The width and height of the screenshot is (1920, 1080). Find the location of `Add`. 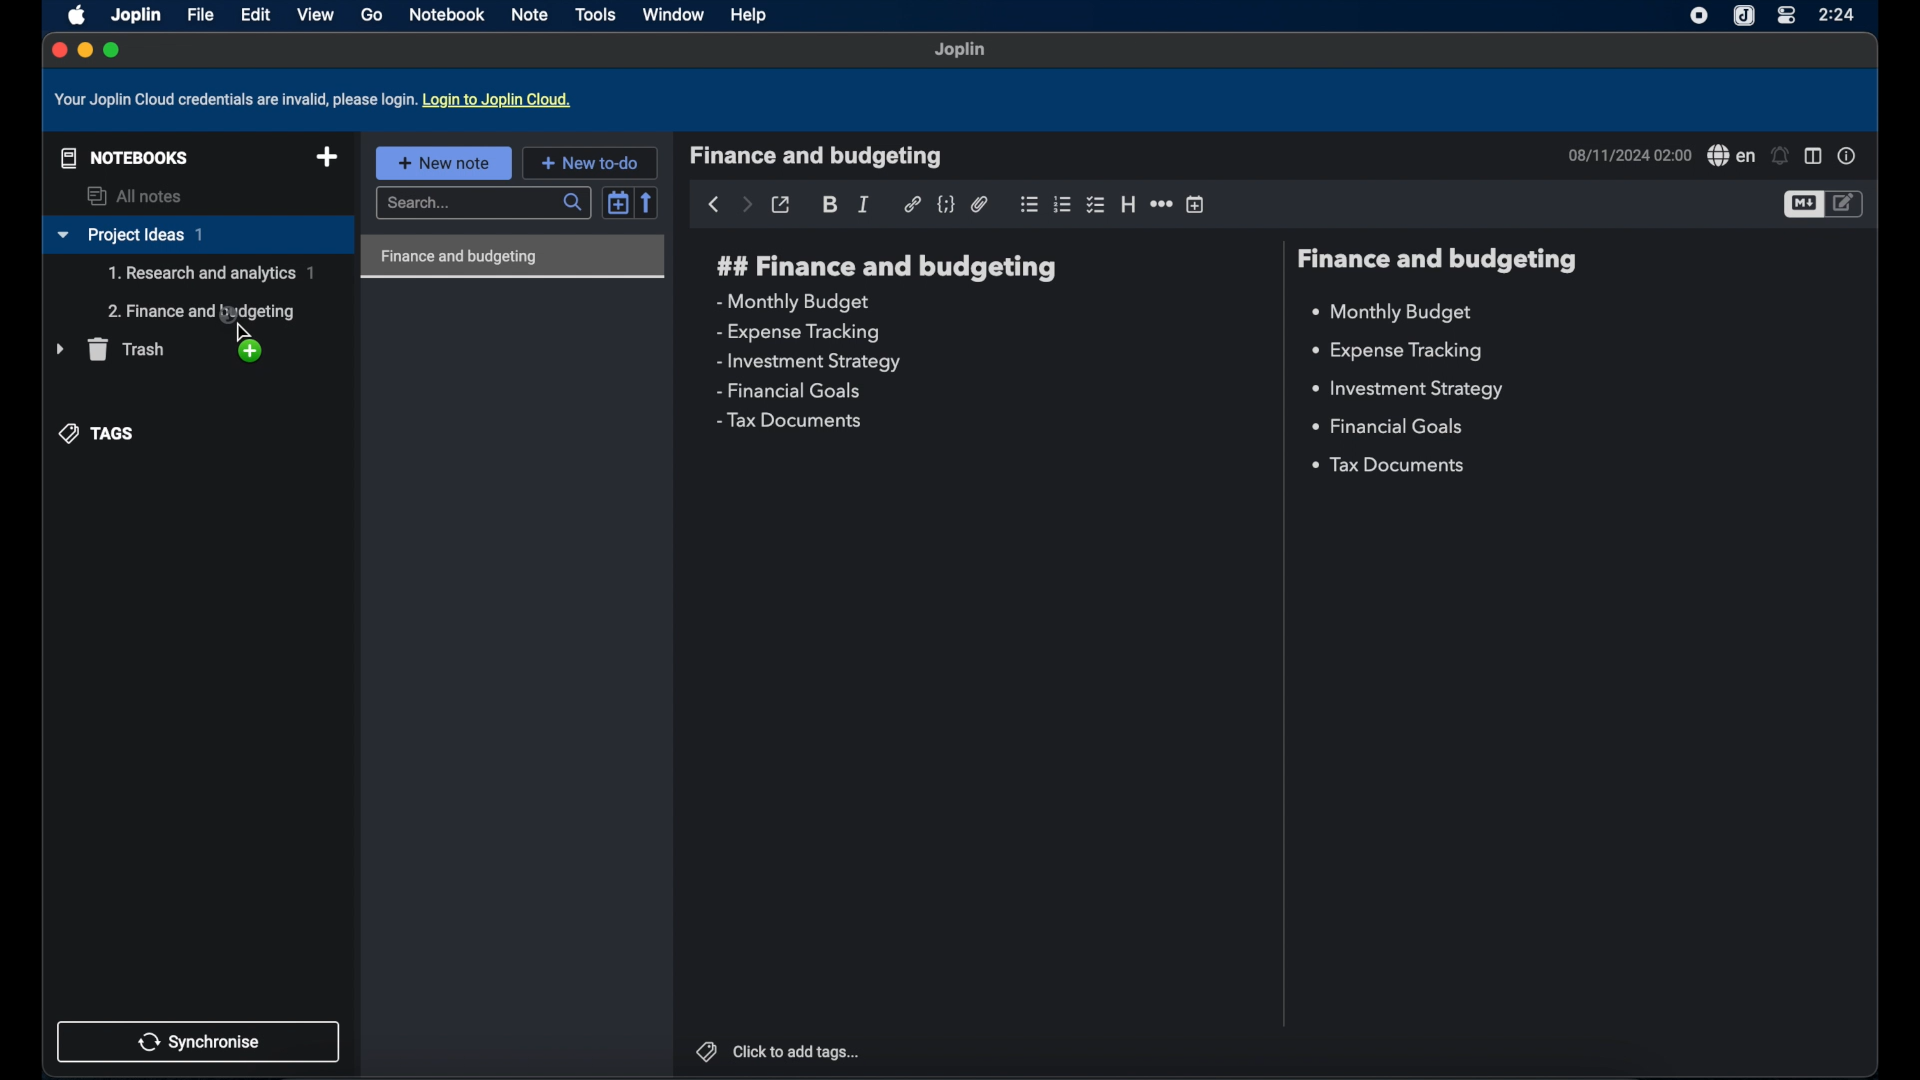

Add is located at coordinates (259, 355).